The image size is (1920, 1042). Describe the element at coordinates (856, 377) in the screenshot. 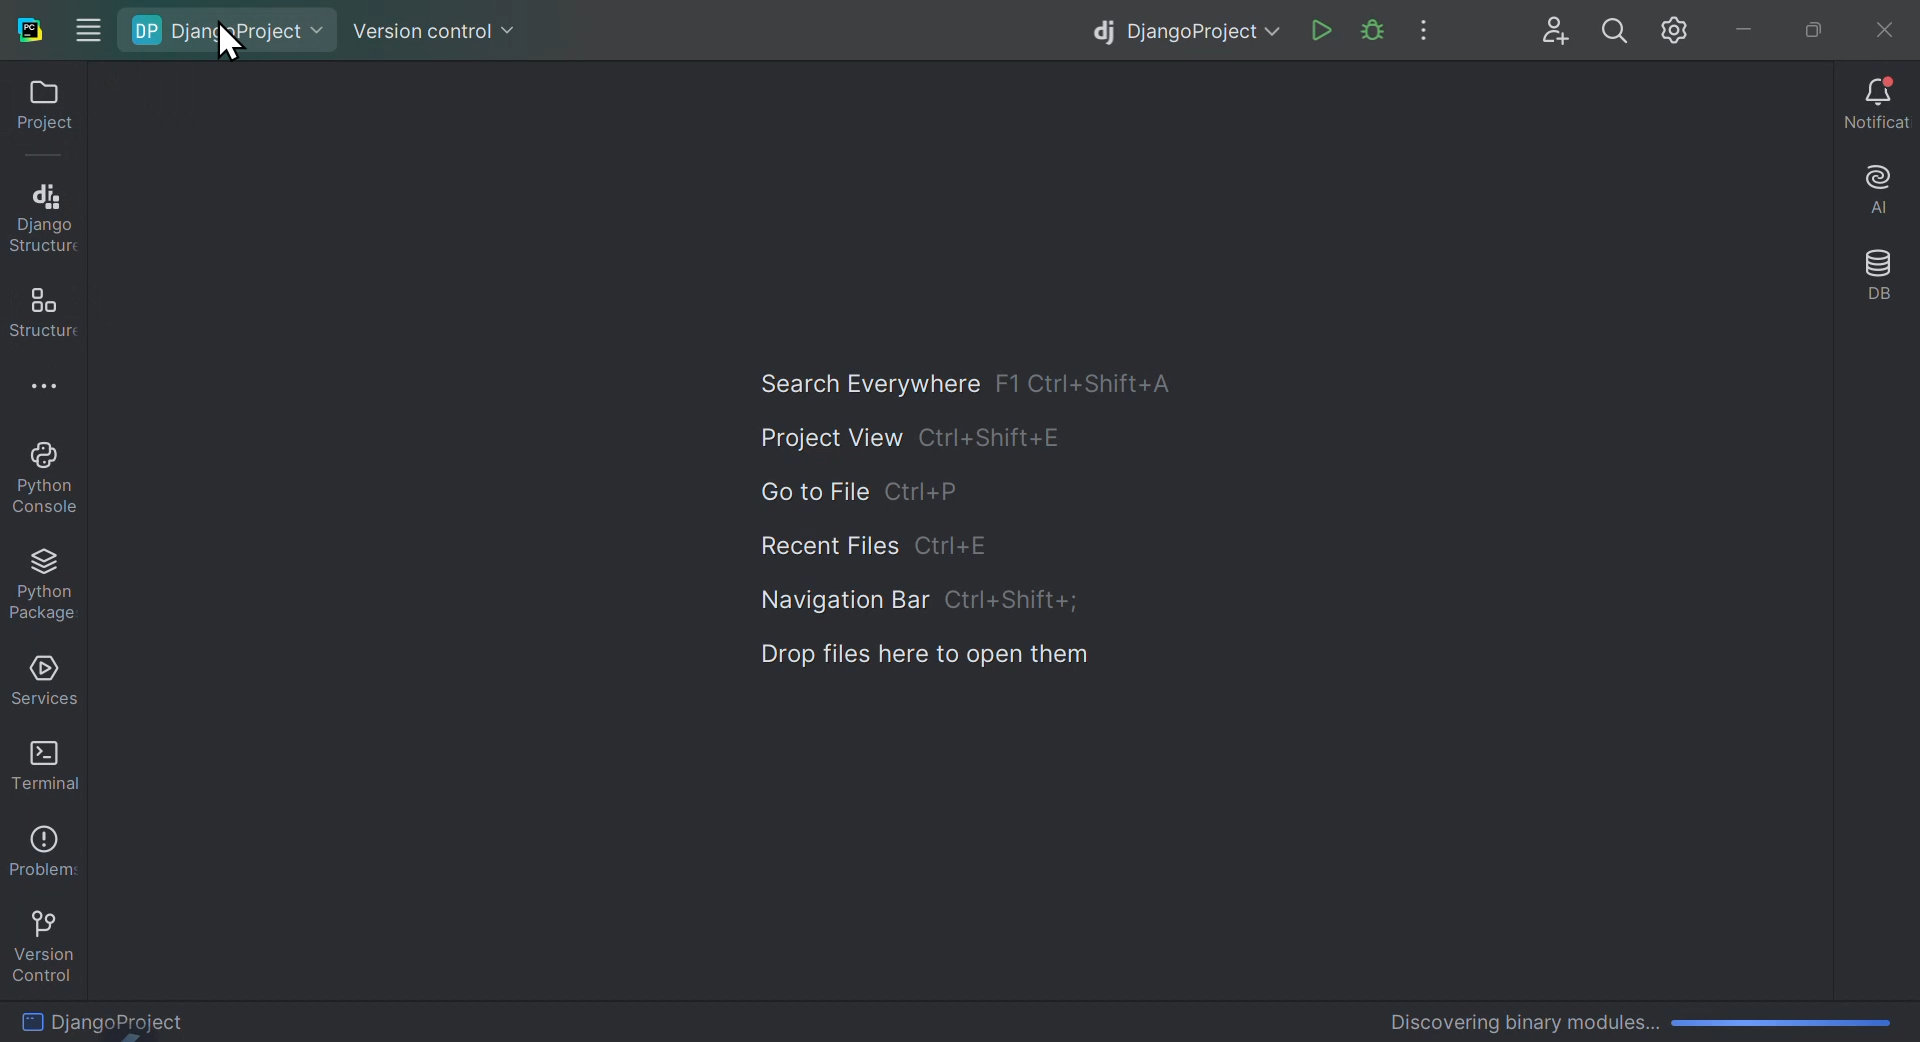

I see `Search everywhere` at that location.